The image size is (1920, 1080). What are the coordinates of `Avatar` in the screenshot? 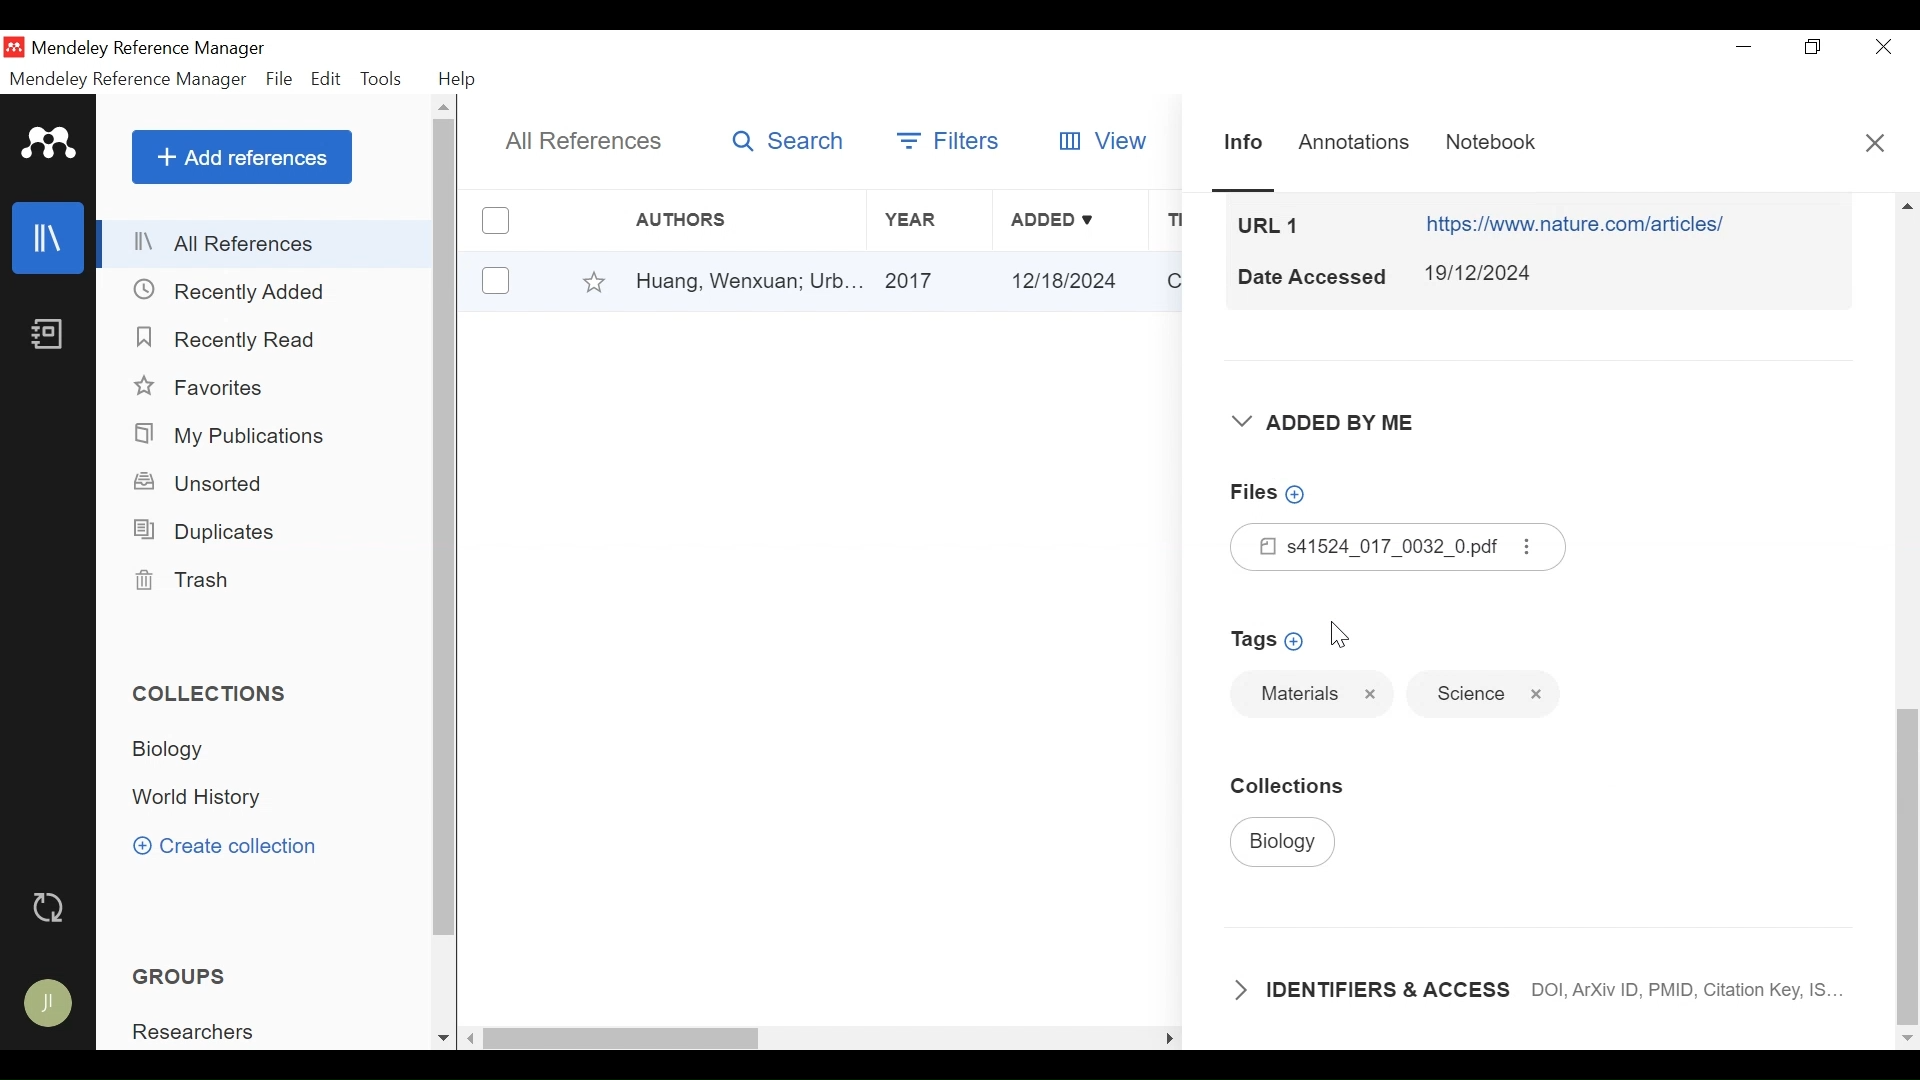 It's located at (47, 1003).